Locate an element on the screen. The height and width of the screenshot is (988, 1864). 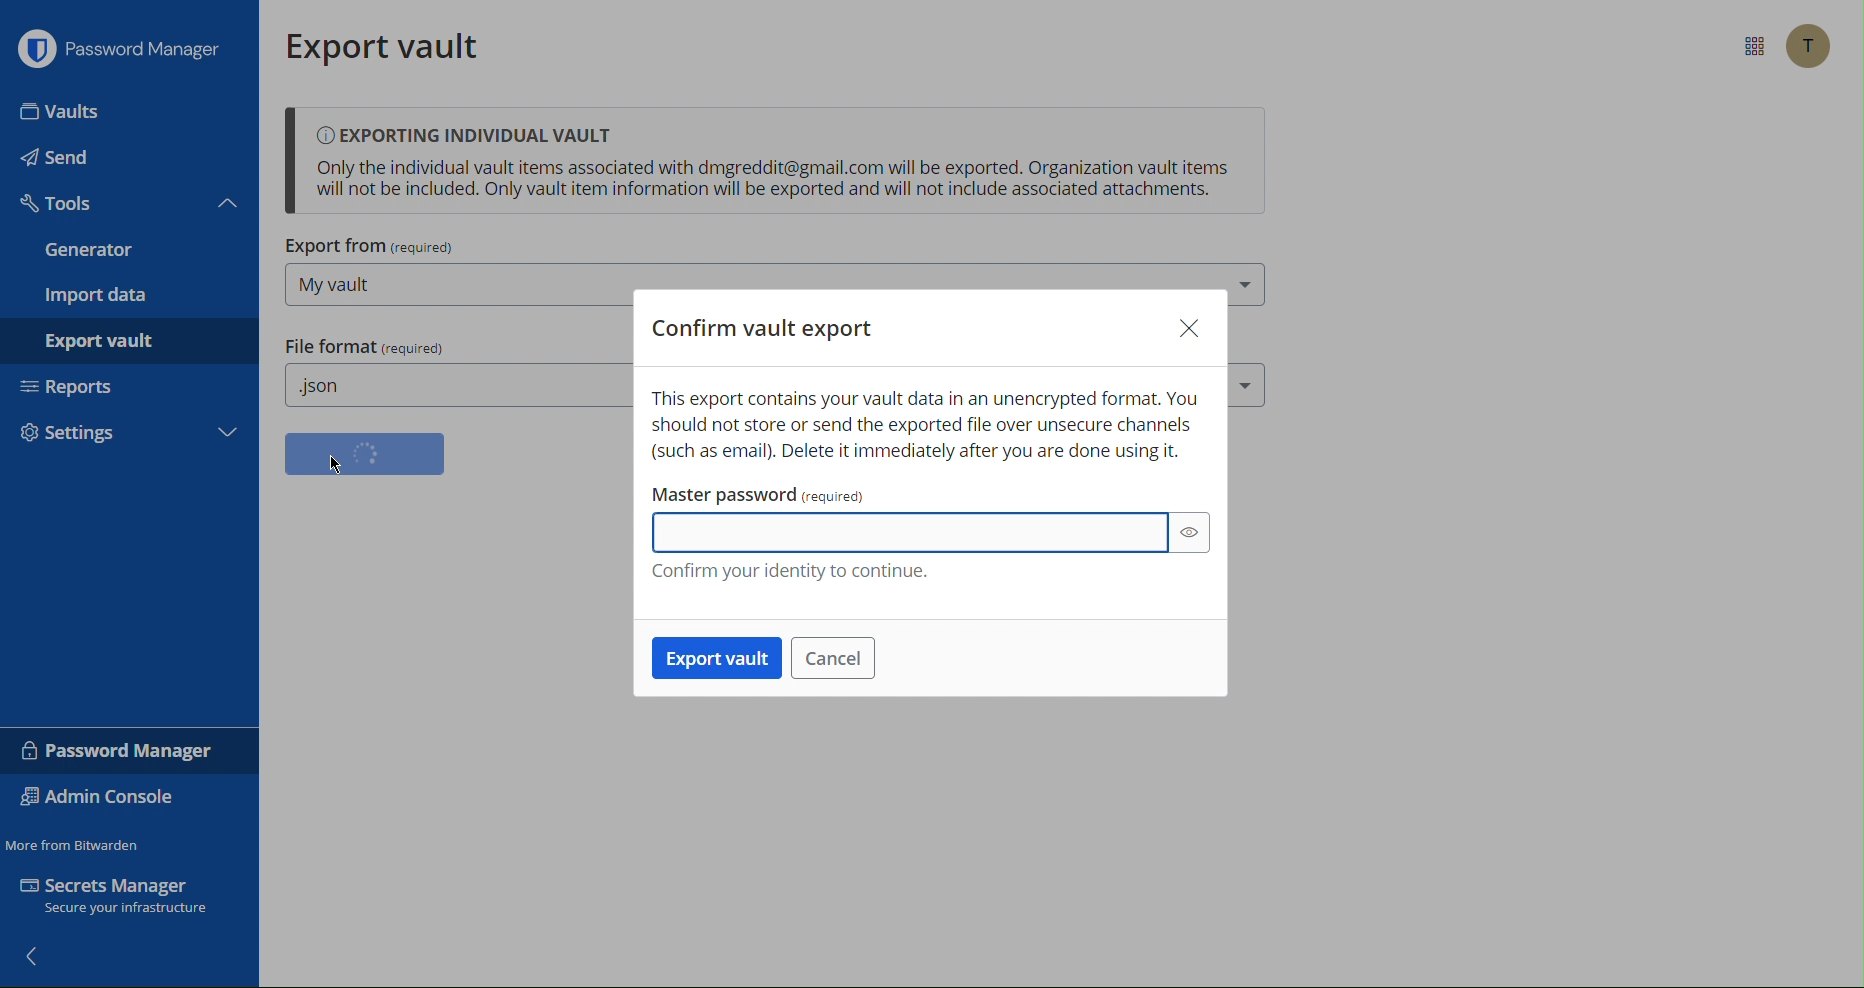
Exporting Individual Vault is located at coordinates (774, 162).